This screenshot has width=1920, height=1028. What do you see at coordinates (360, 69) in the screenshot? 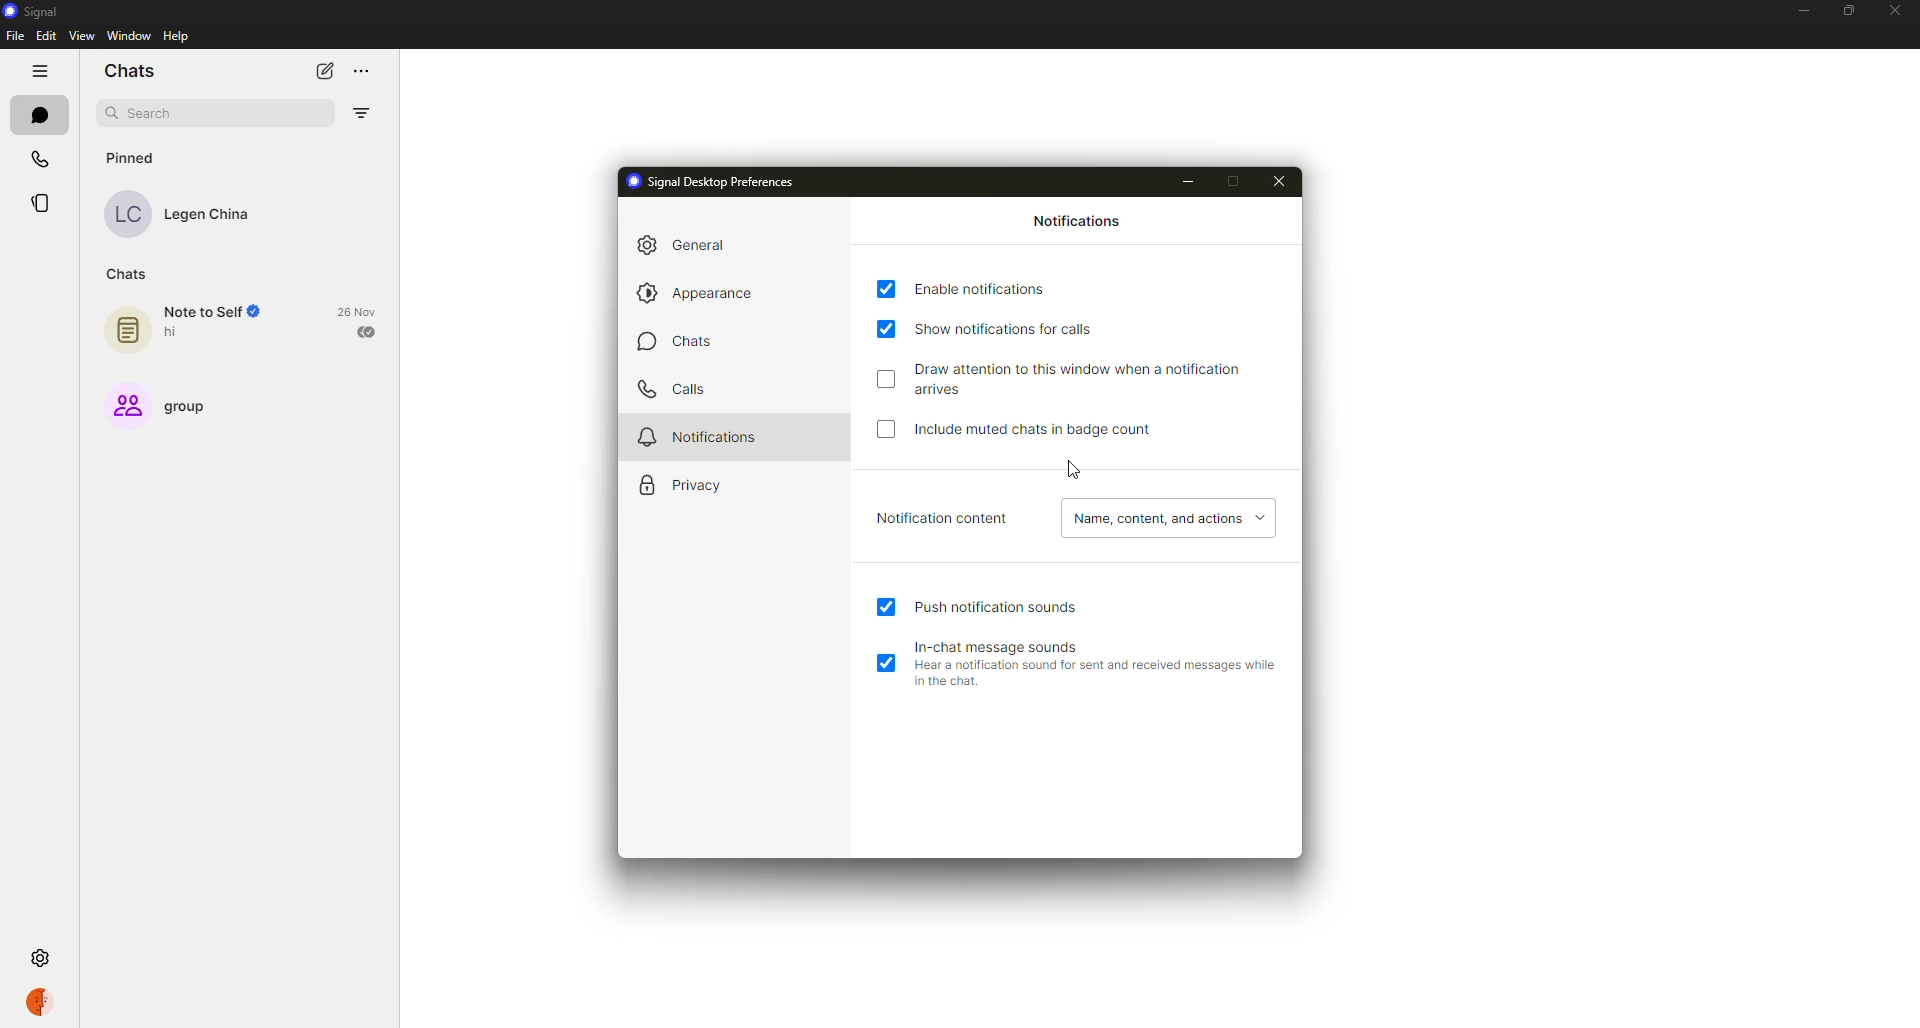
I see `more` at bounding box center [360, 69].